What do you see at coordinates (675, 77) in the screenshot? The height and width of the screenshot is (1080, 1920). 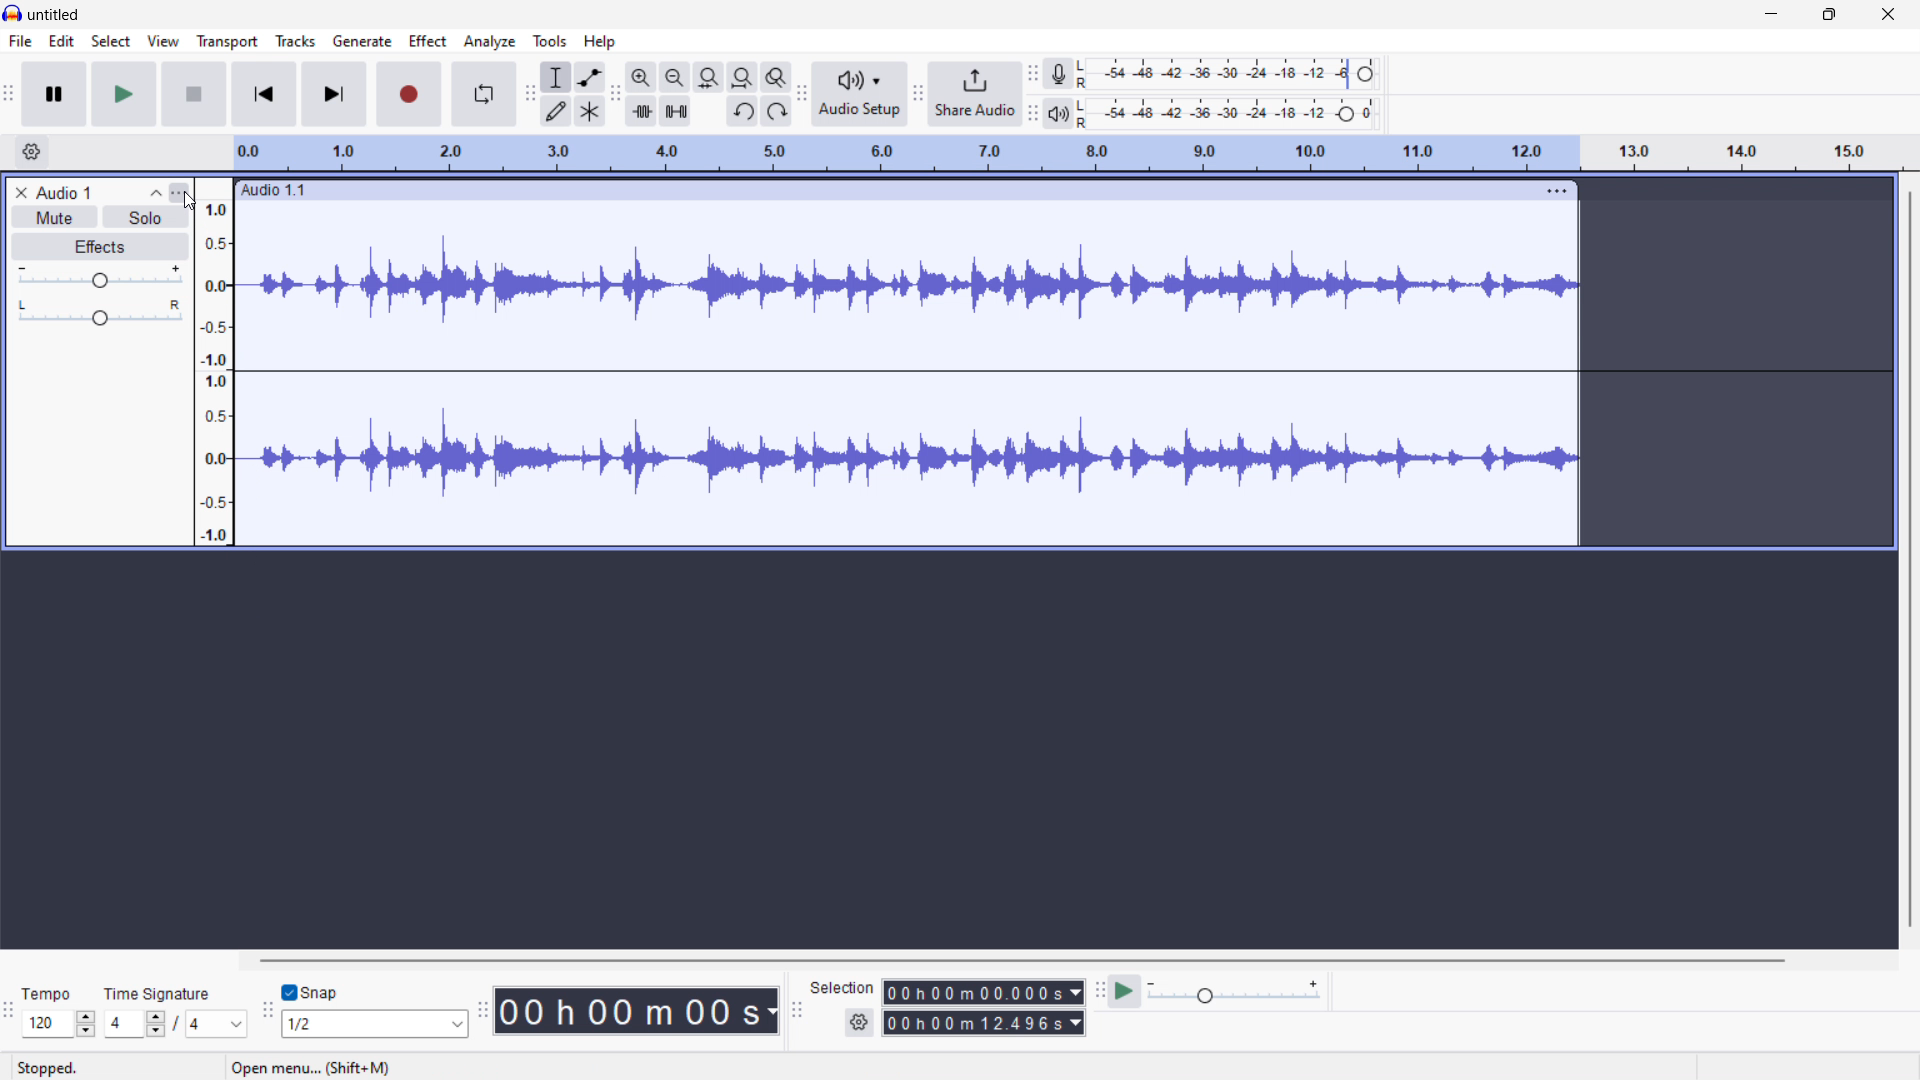 I see `zoom out` at bounding box center [675, 77].